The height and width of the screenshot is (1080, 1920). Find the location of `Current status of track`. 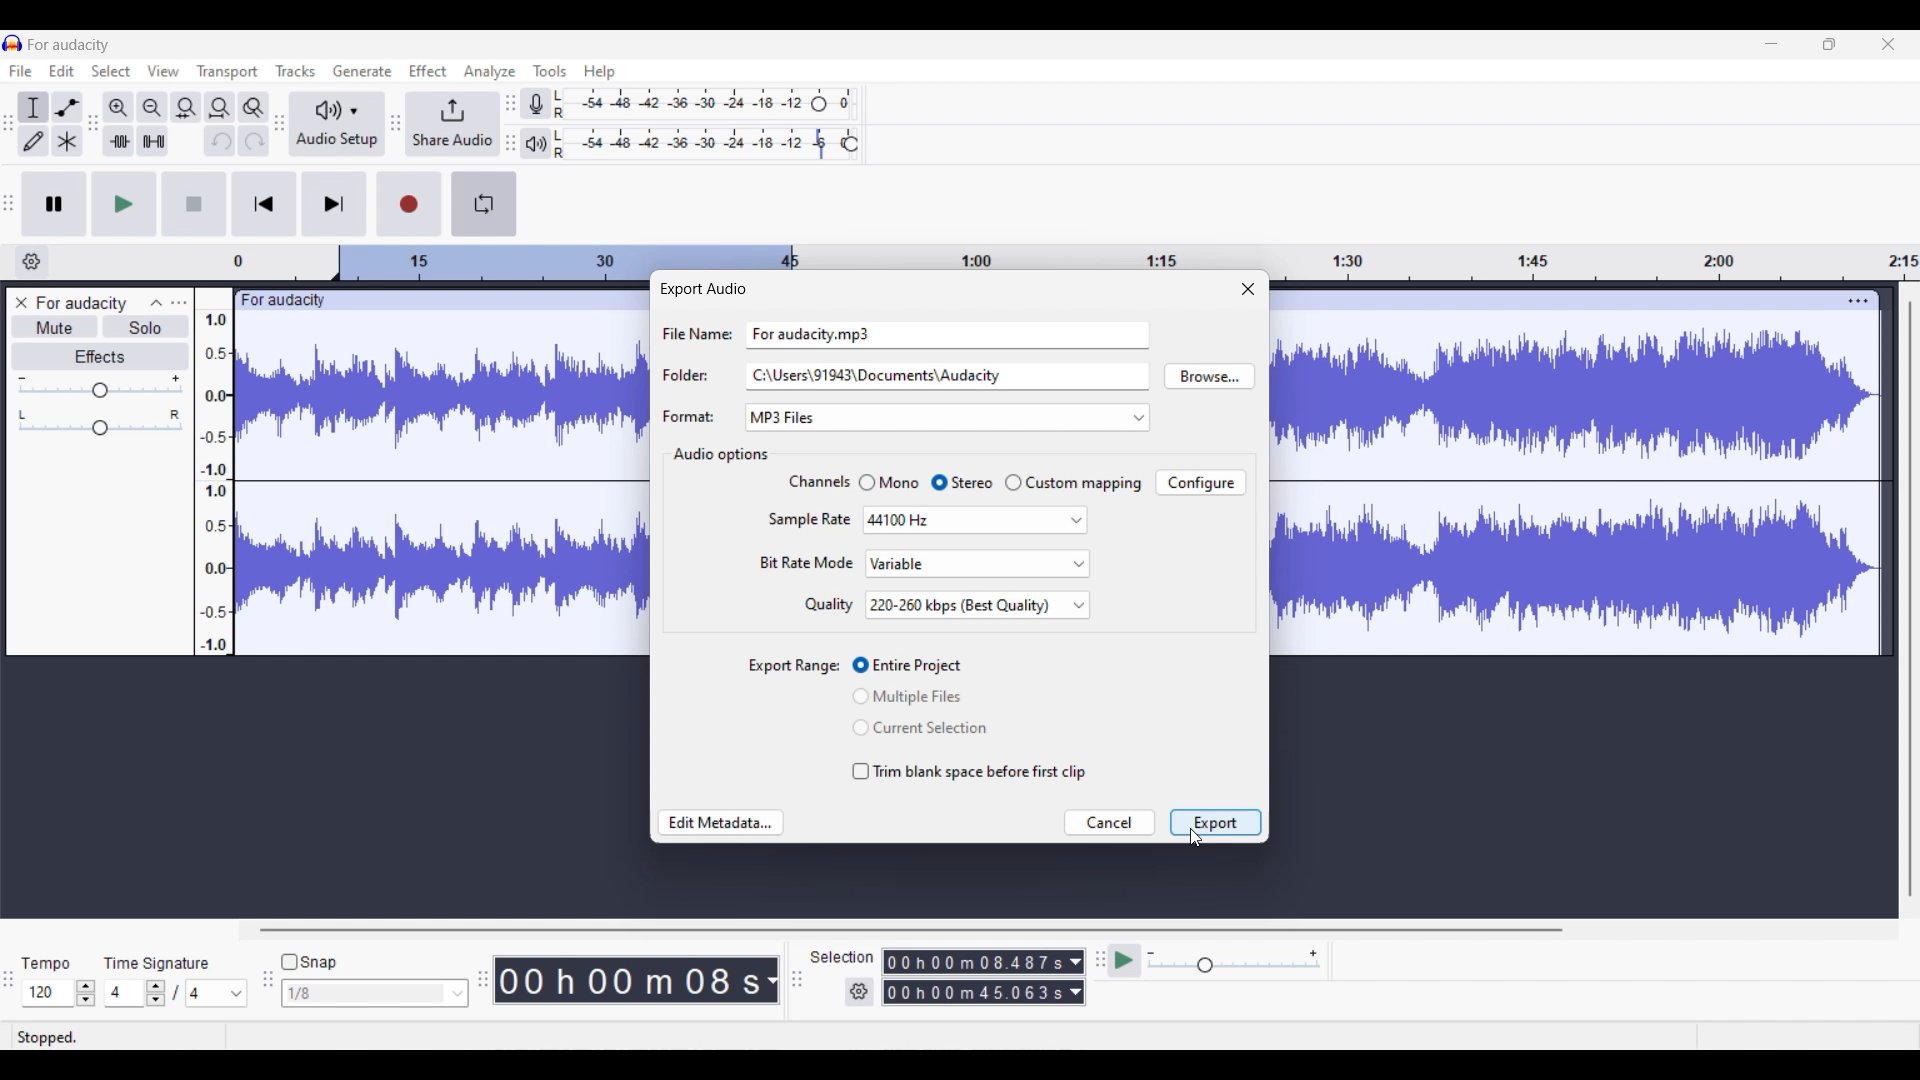

Current status of track is located at coordinates (47, 1037).